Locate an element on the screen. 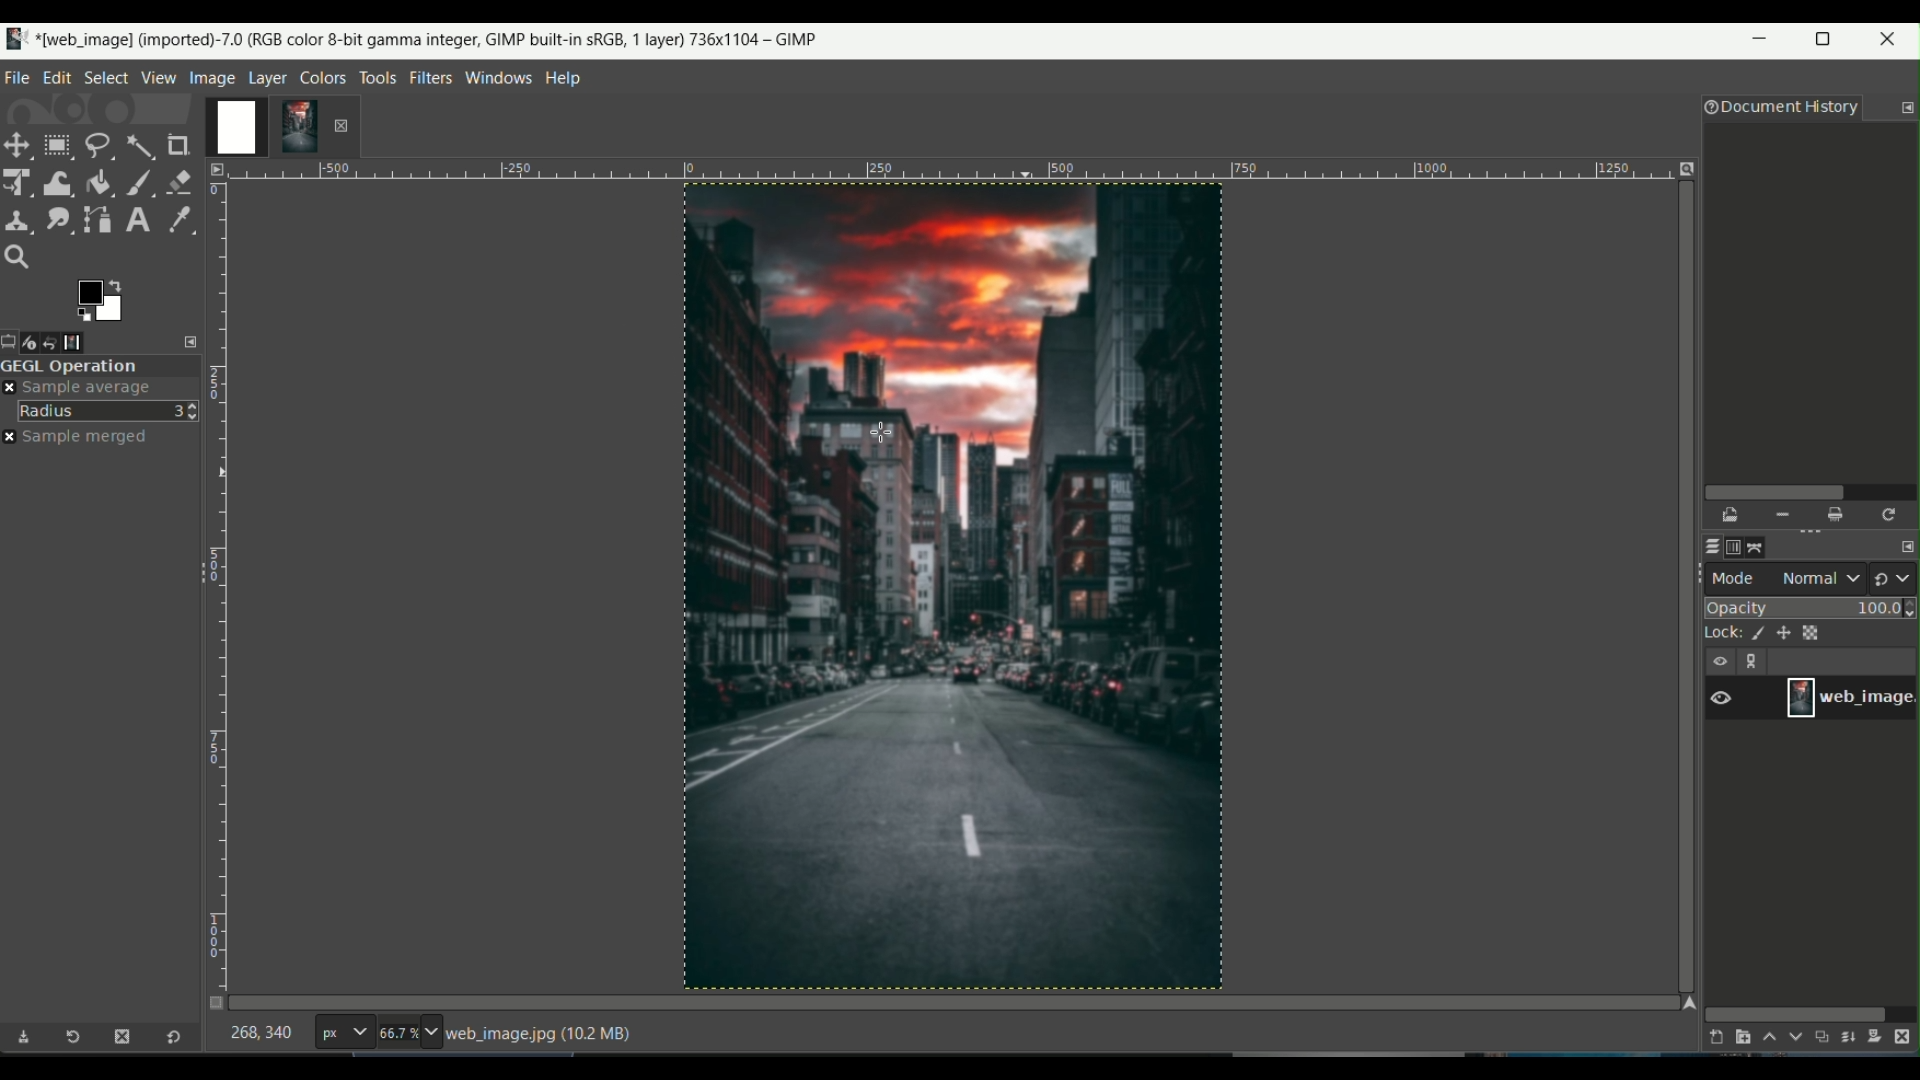 This screenshot has width=1920, height=1080. zoom tool is located at coordinates (22, 258).